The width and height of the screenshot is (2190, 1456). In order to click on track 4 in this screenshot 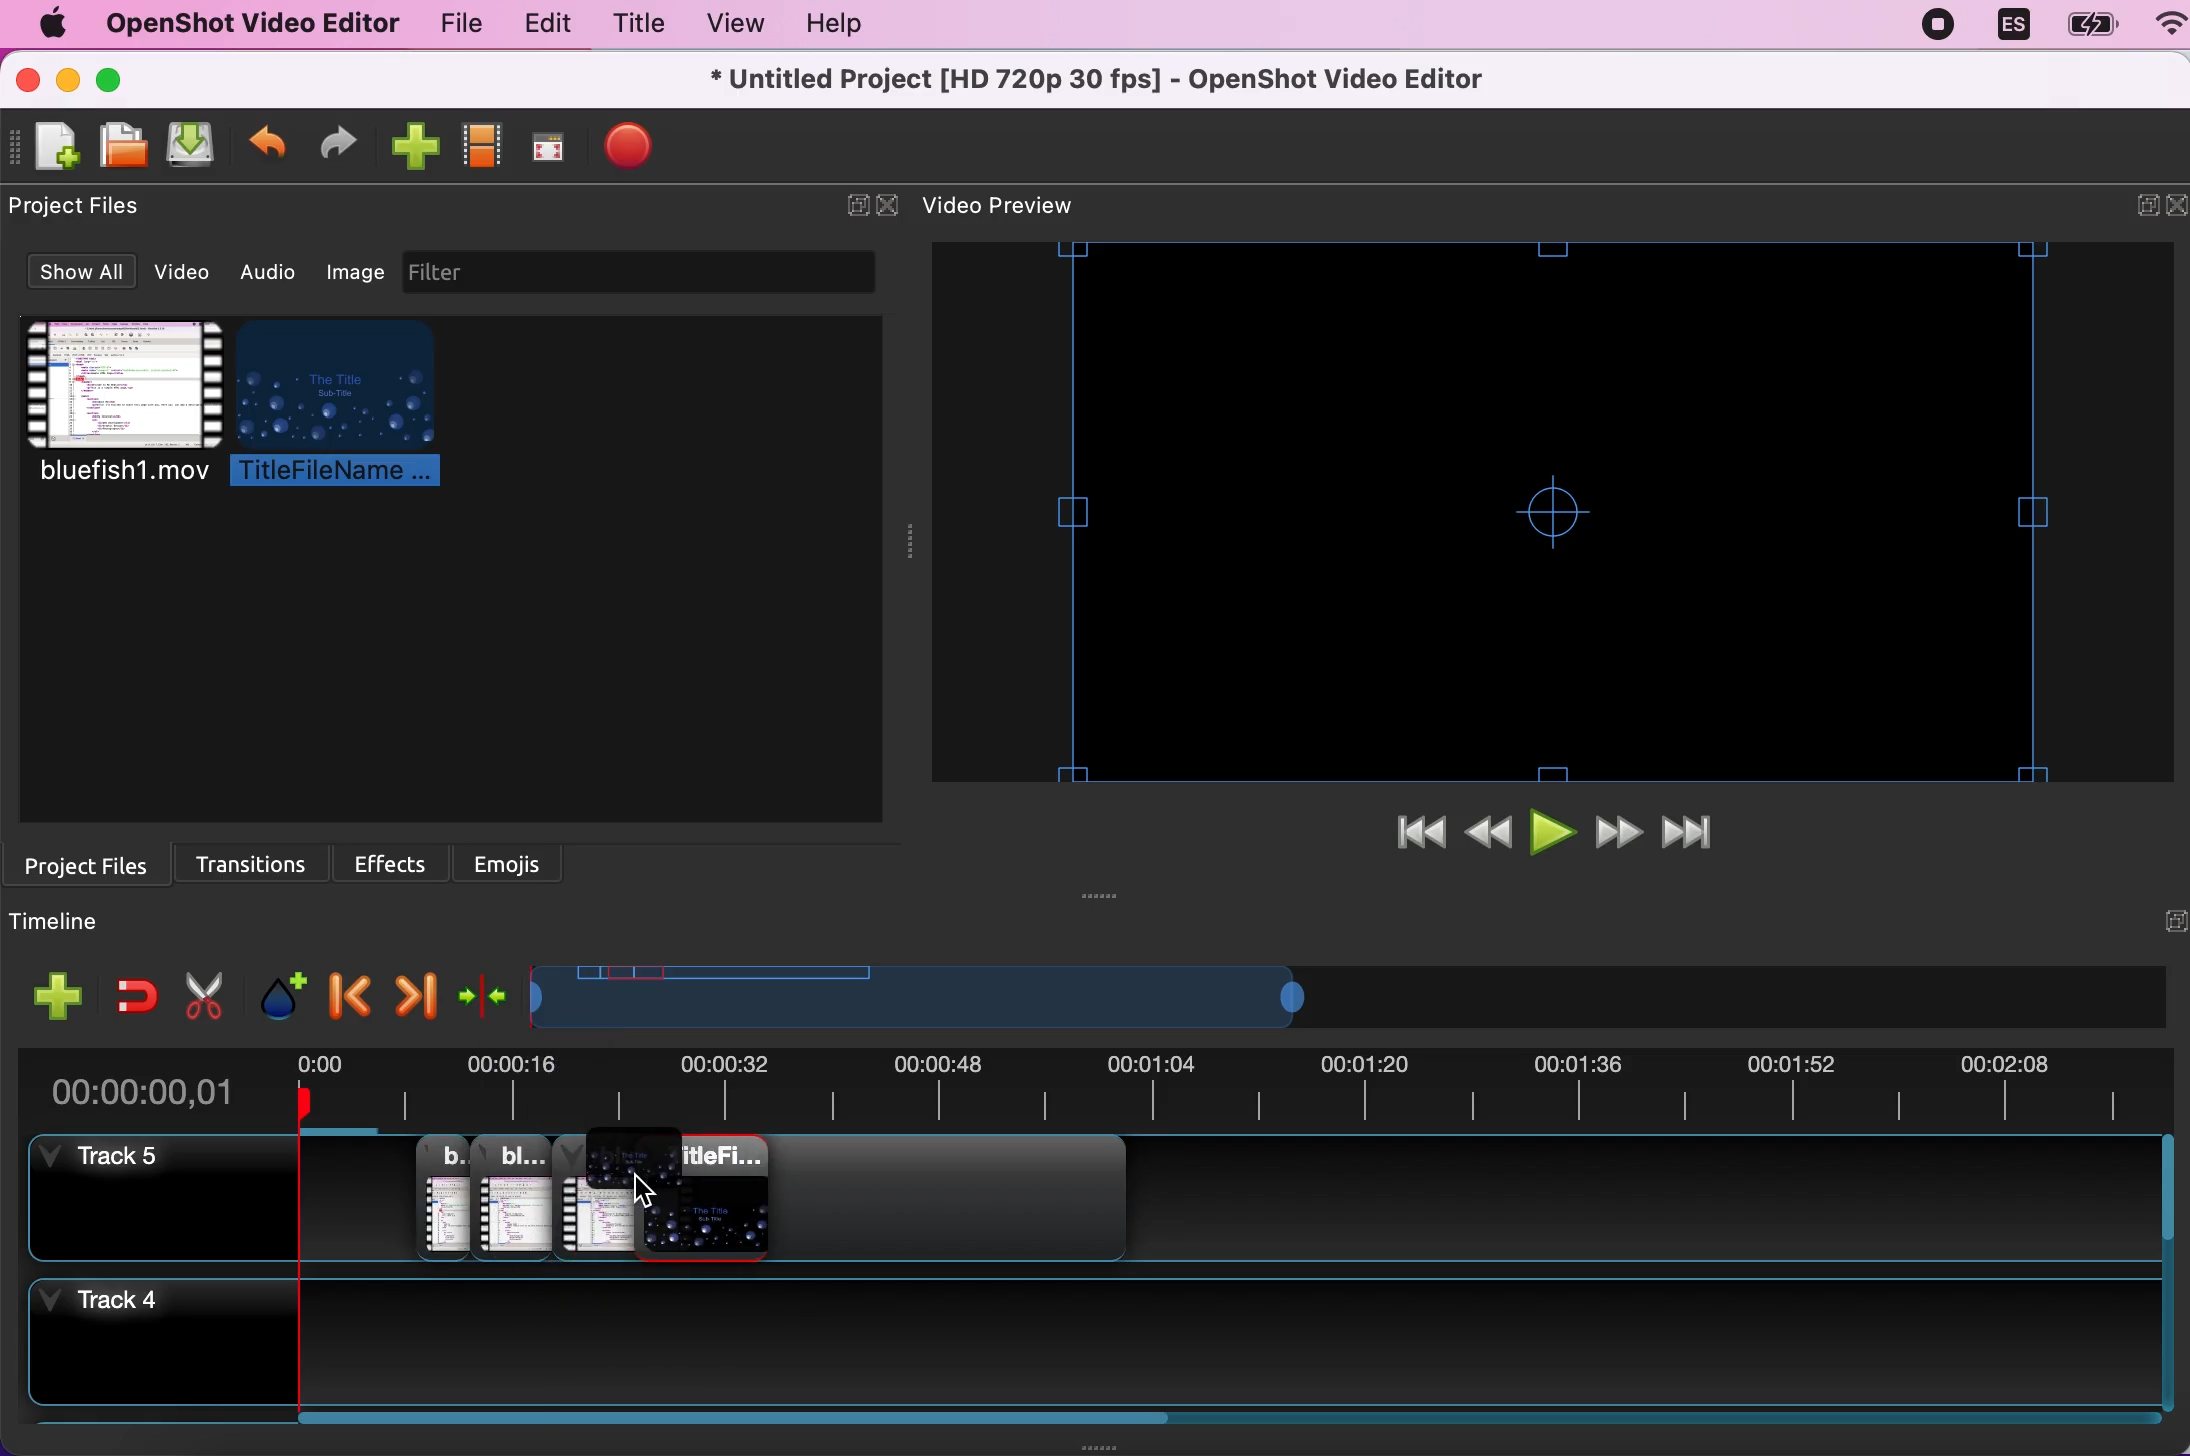, I will do `click(1255, 1354)`.